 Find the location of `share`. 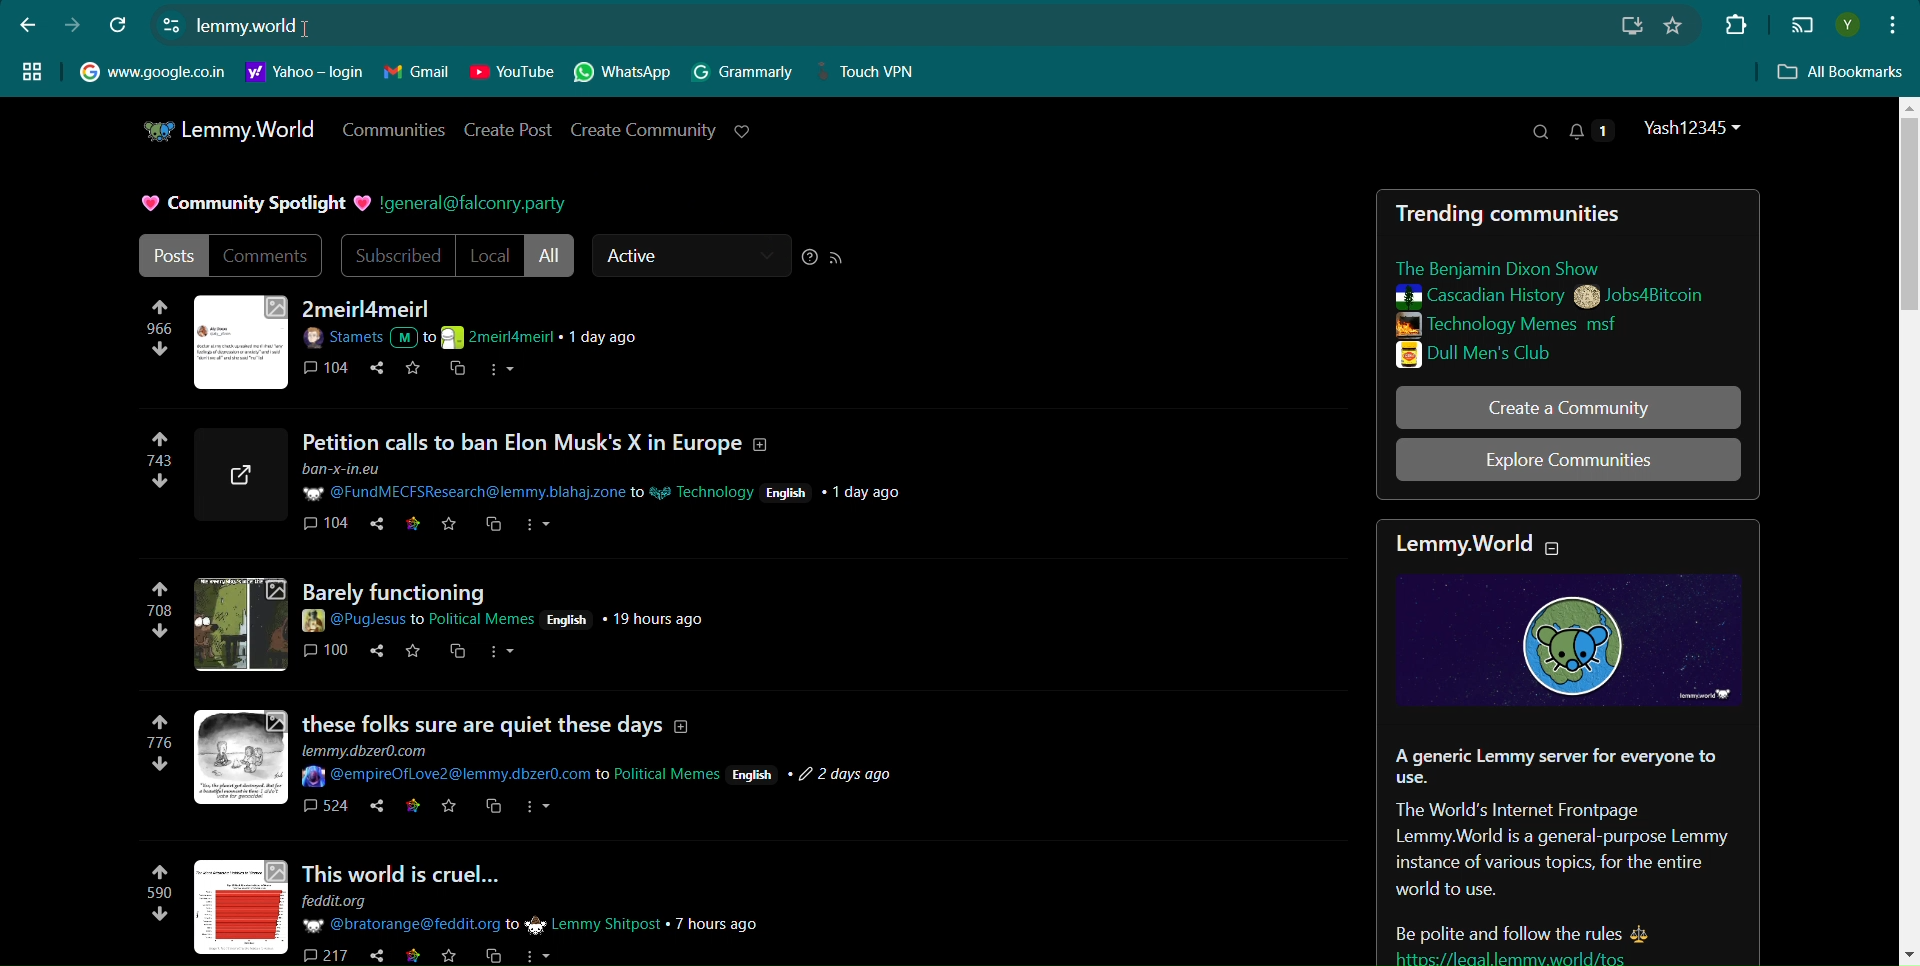

share is located at coordinates (374, 653).